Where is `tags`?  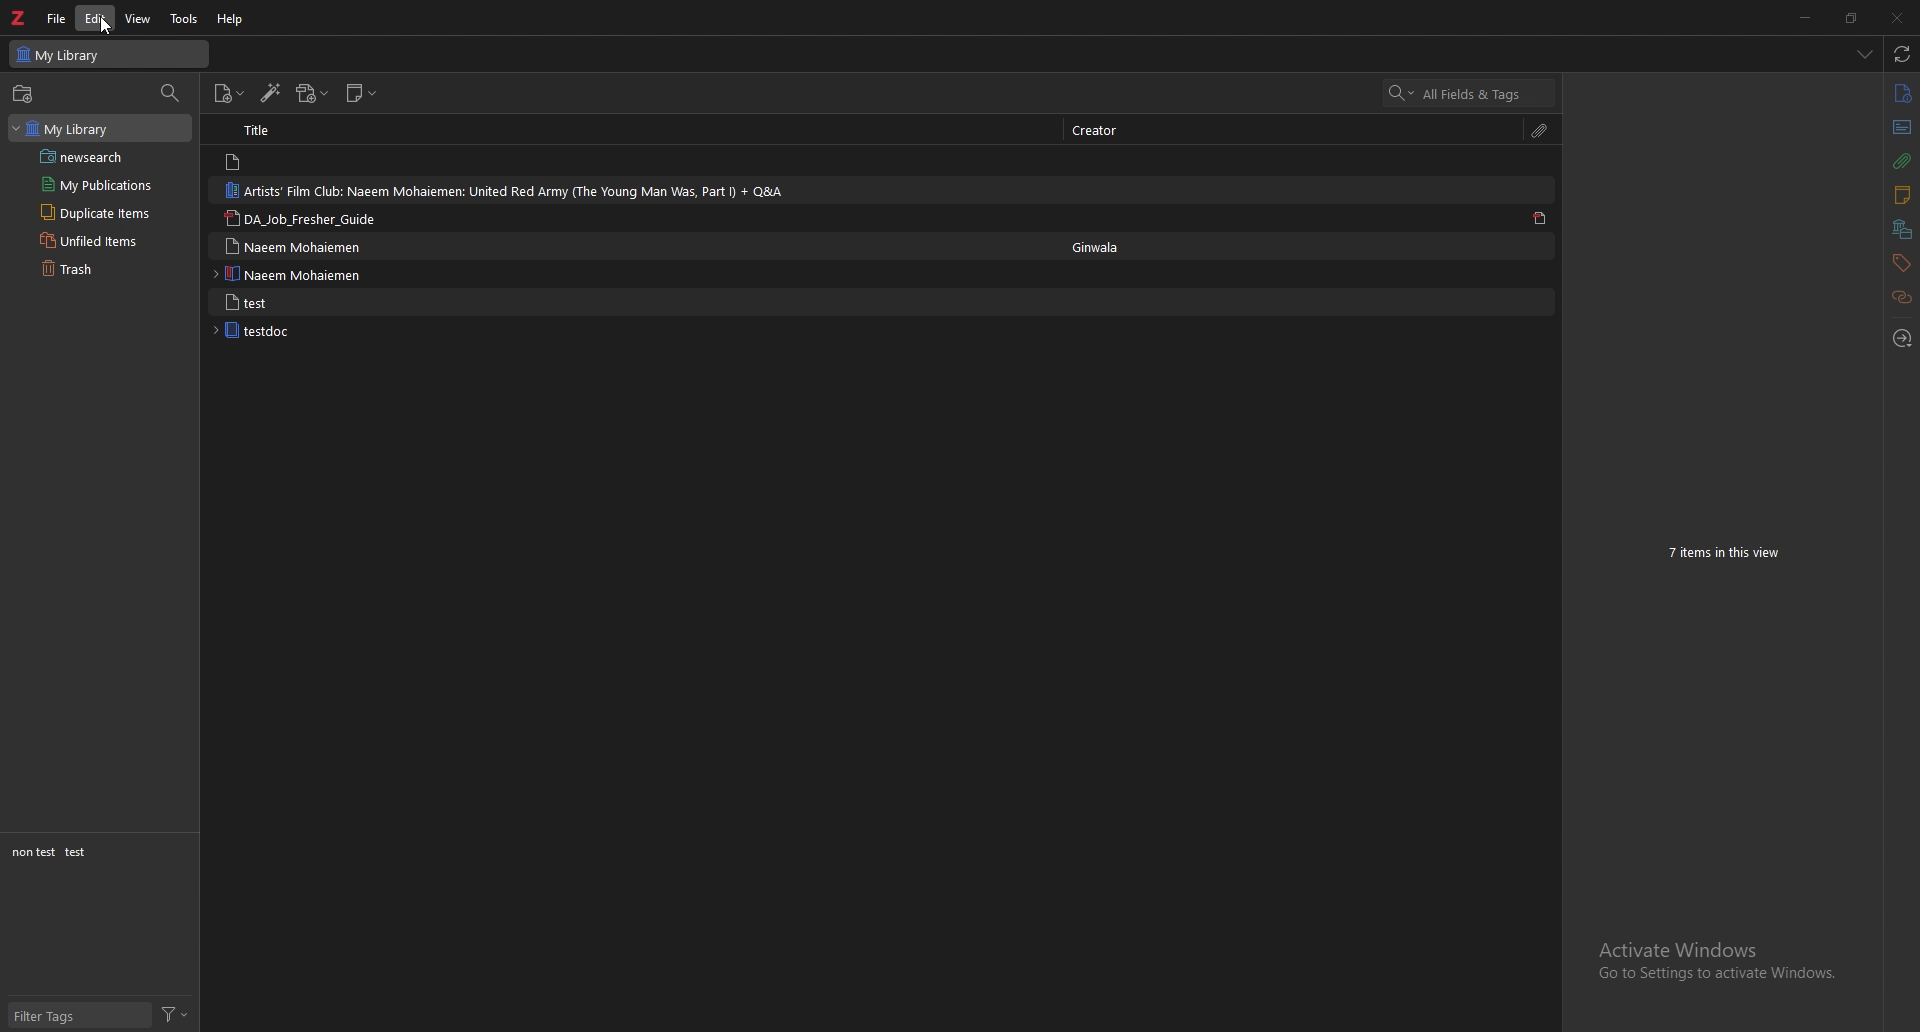
tags is located at coordinates (1899, 263).